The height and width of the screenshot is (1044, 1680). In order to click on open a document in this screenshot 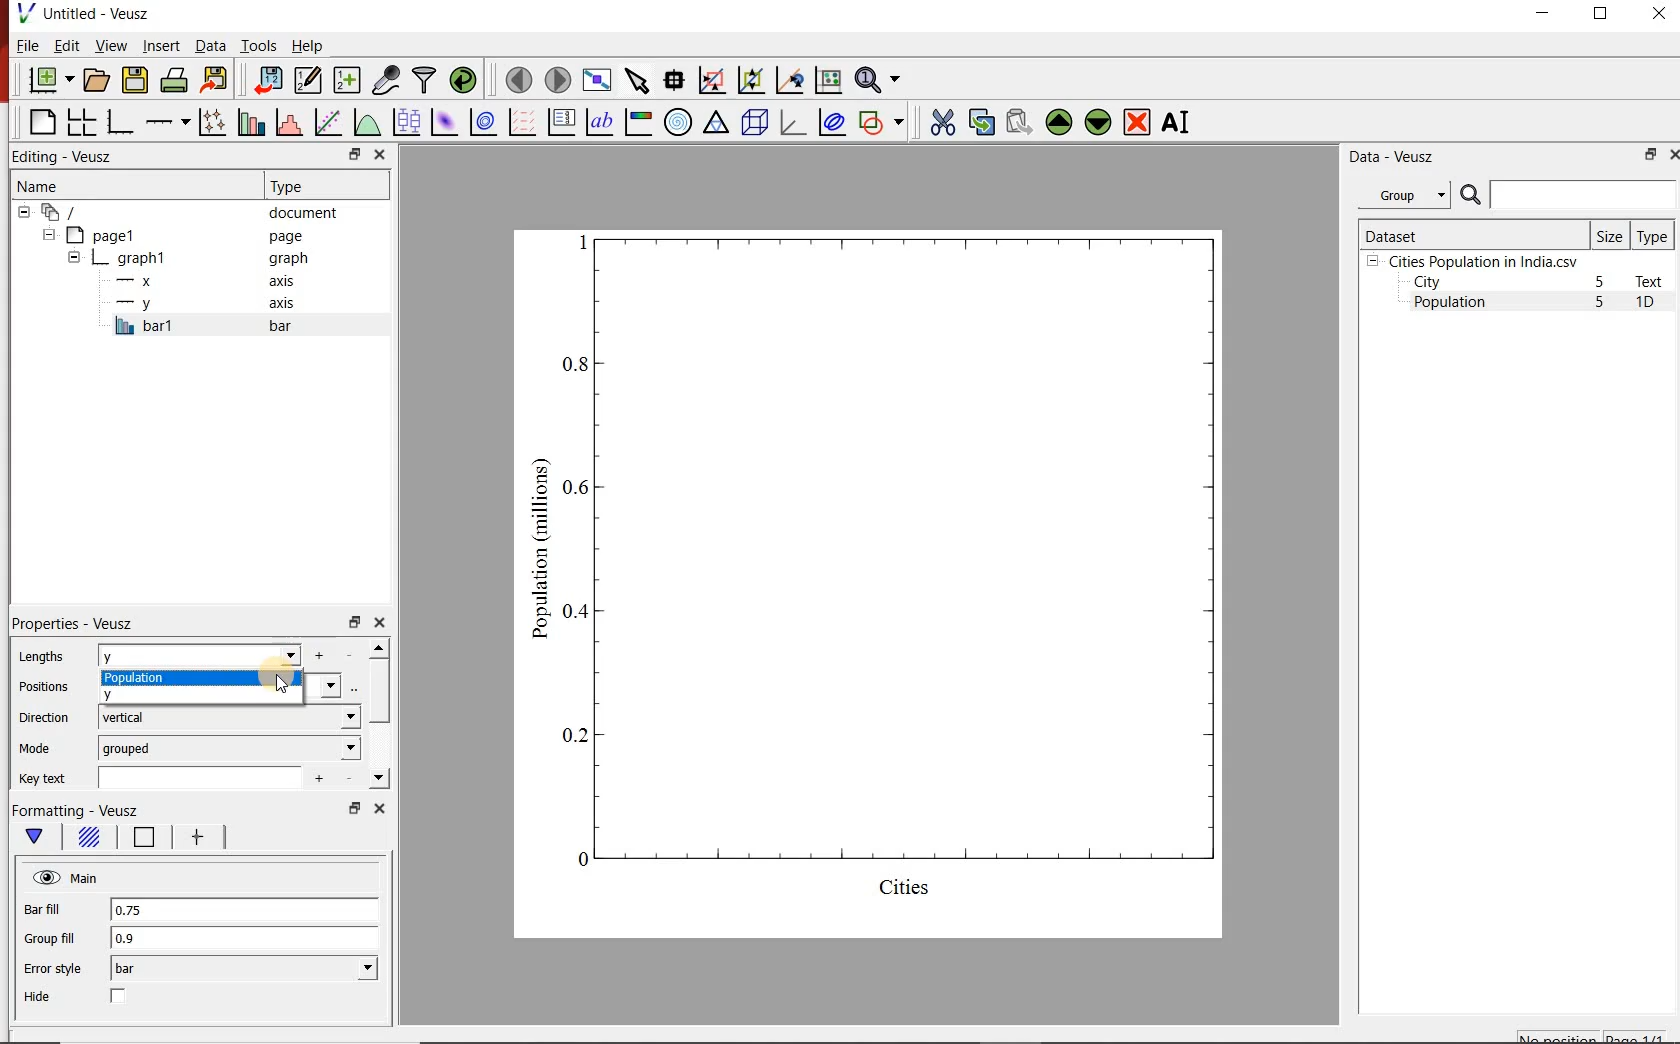, I will do `click(95, 80)`.